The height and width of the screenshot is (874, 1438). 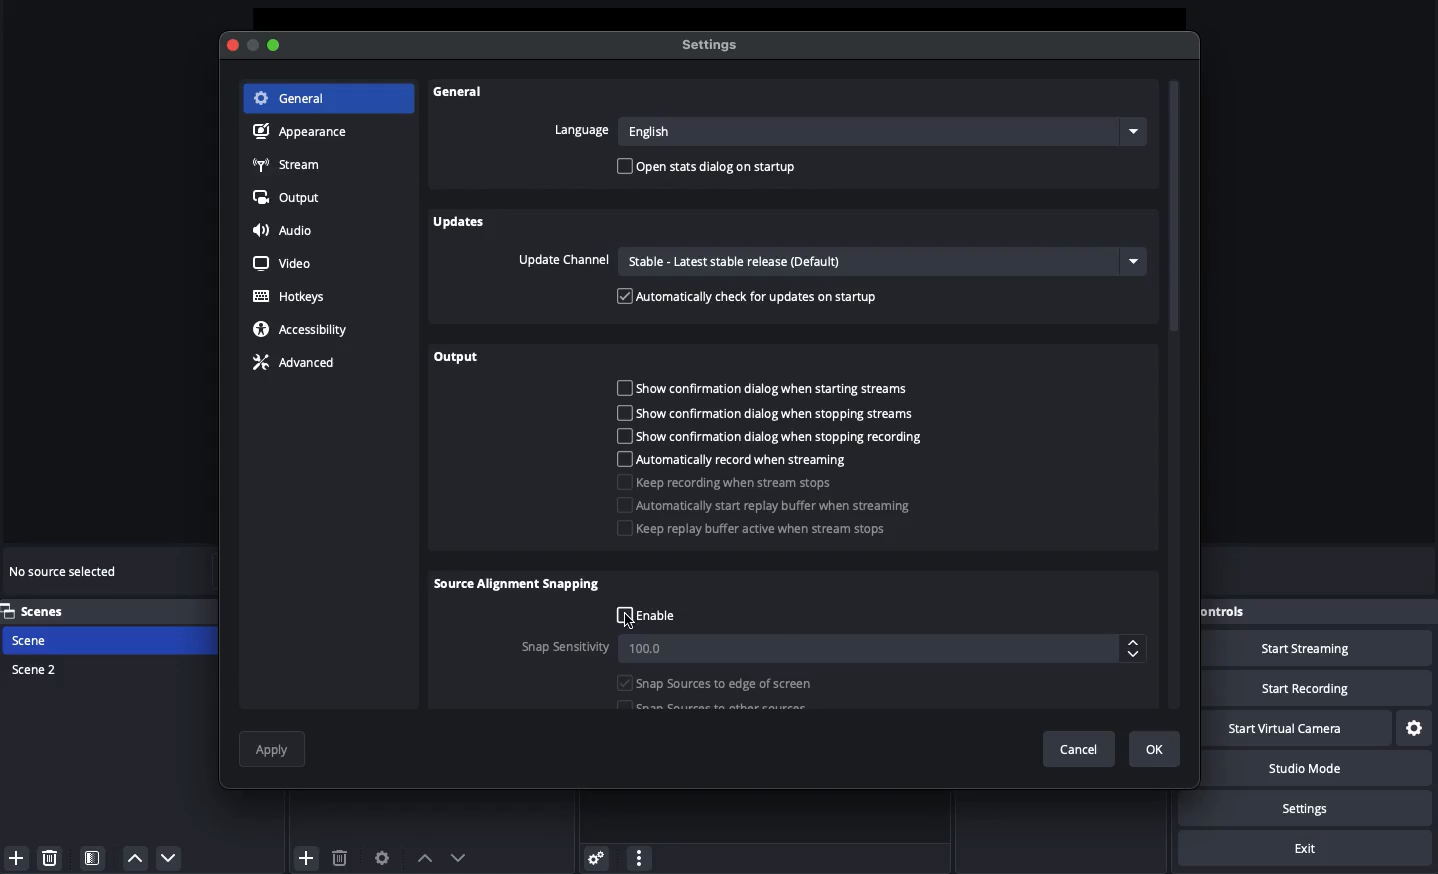 I want to click on Video, so click(x=285, y=262).